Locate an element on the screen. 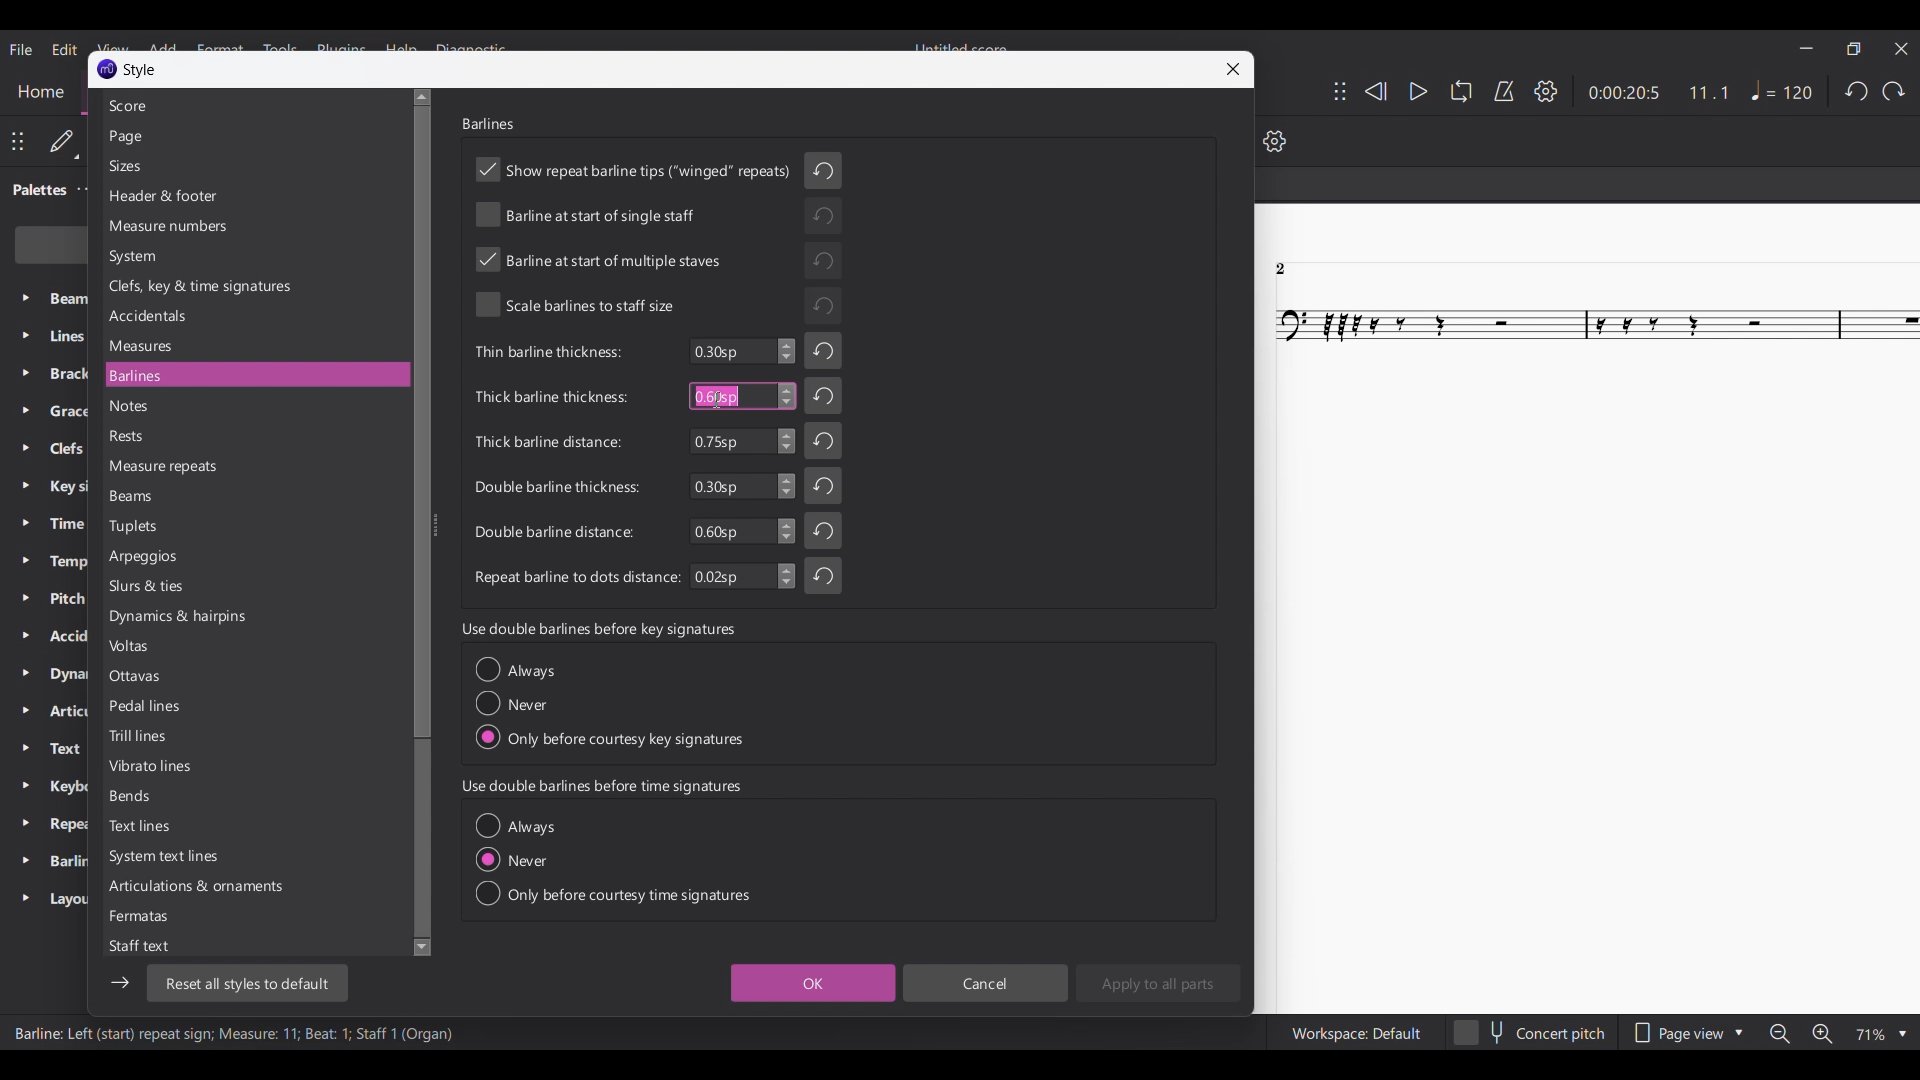 This screenshot has height=1080, width=1920. Metronome is located at coordinates (1505, 91).